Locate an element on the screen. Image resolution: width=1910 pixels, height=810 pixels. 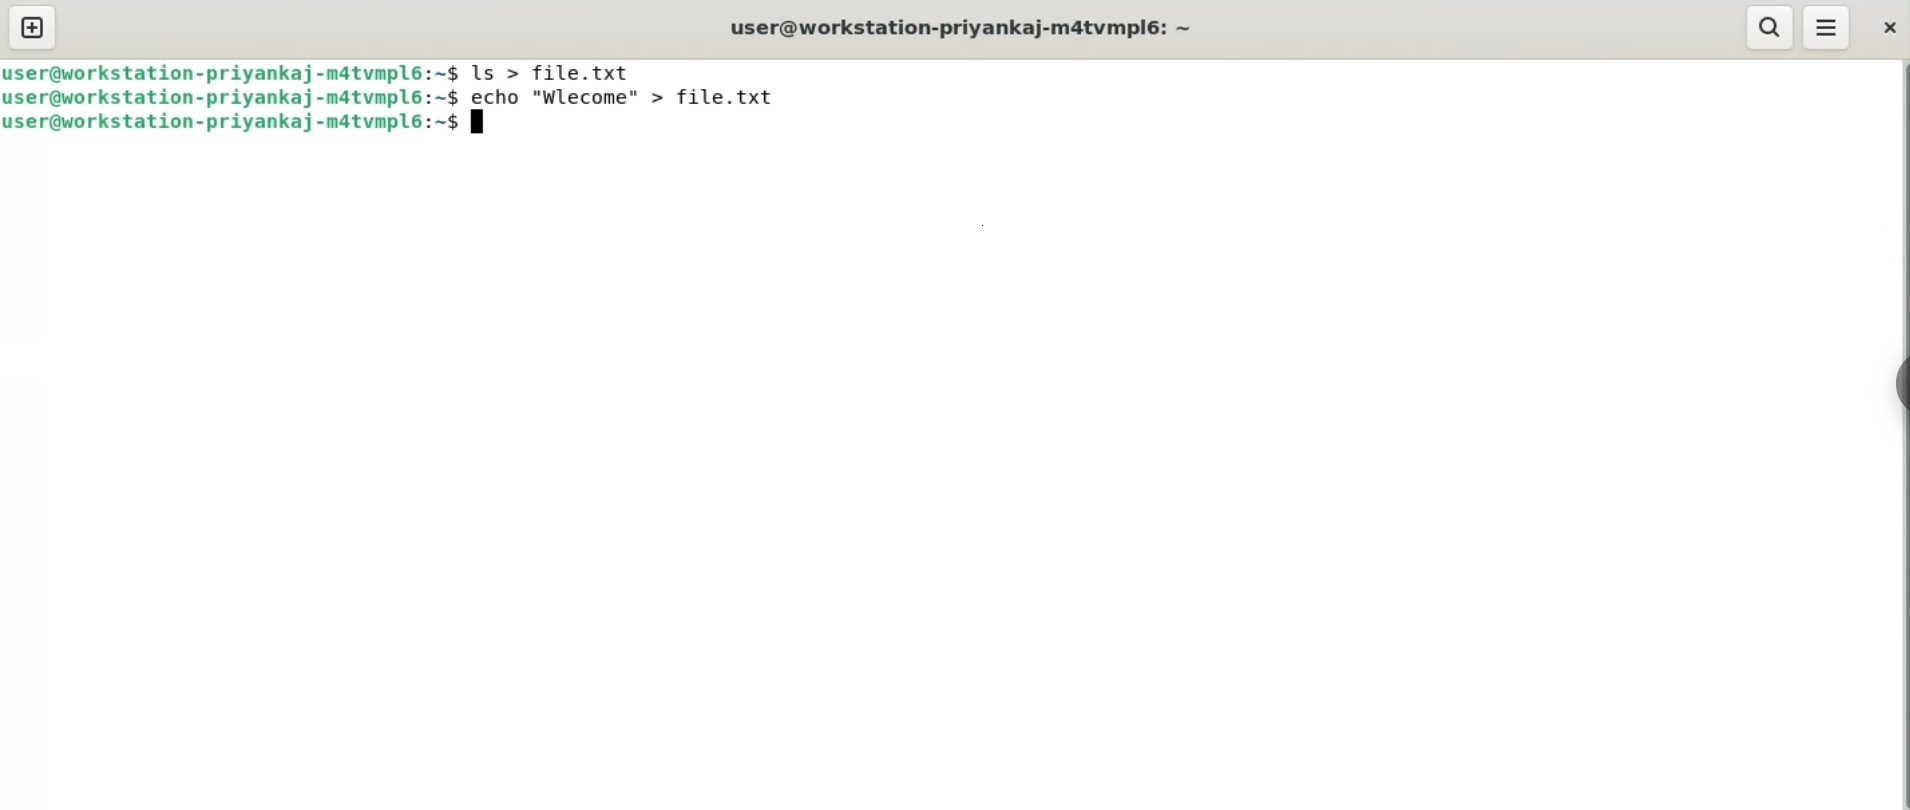
menu is located at coordinates (1827, 28).